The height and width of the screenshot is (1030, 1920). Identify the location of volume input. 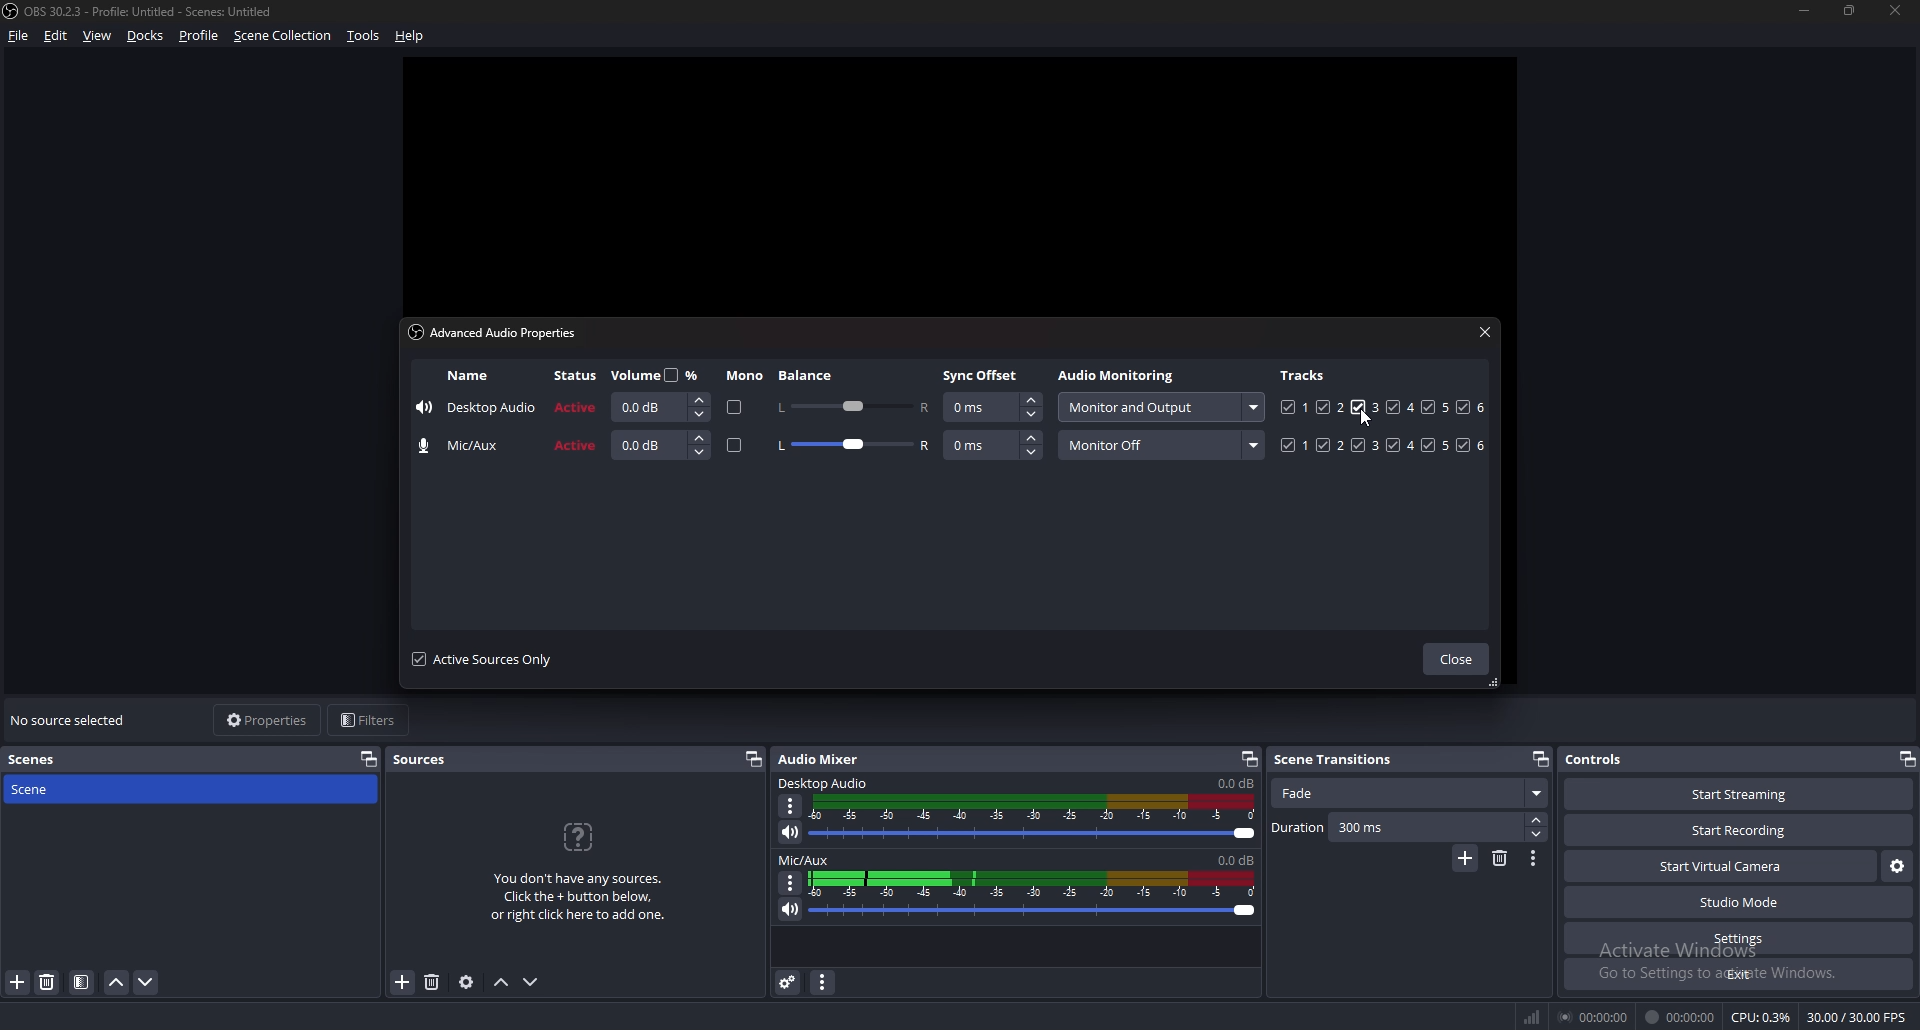
(662, 445).